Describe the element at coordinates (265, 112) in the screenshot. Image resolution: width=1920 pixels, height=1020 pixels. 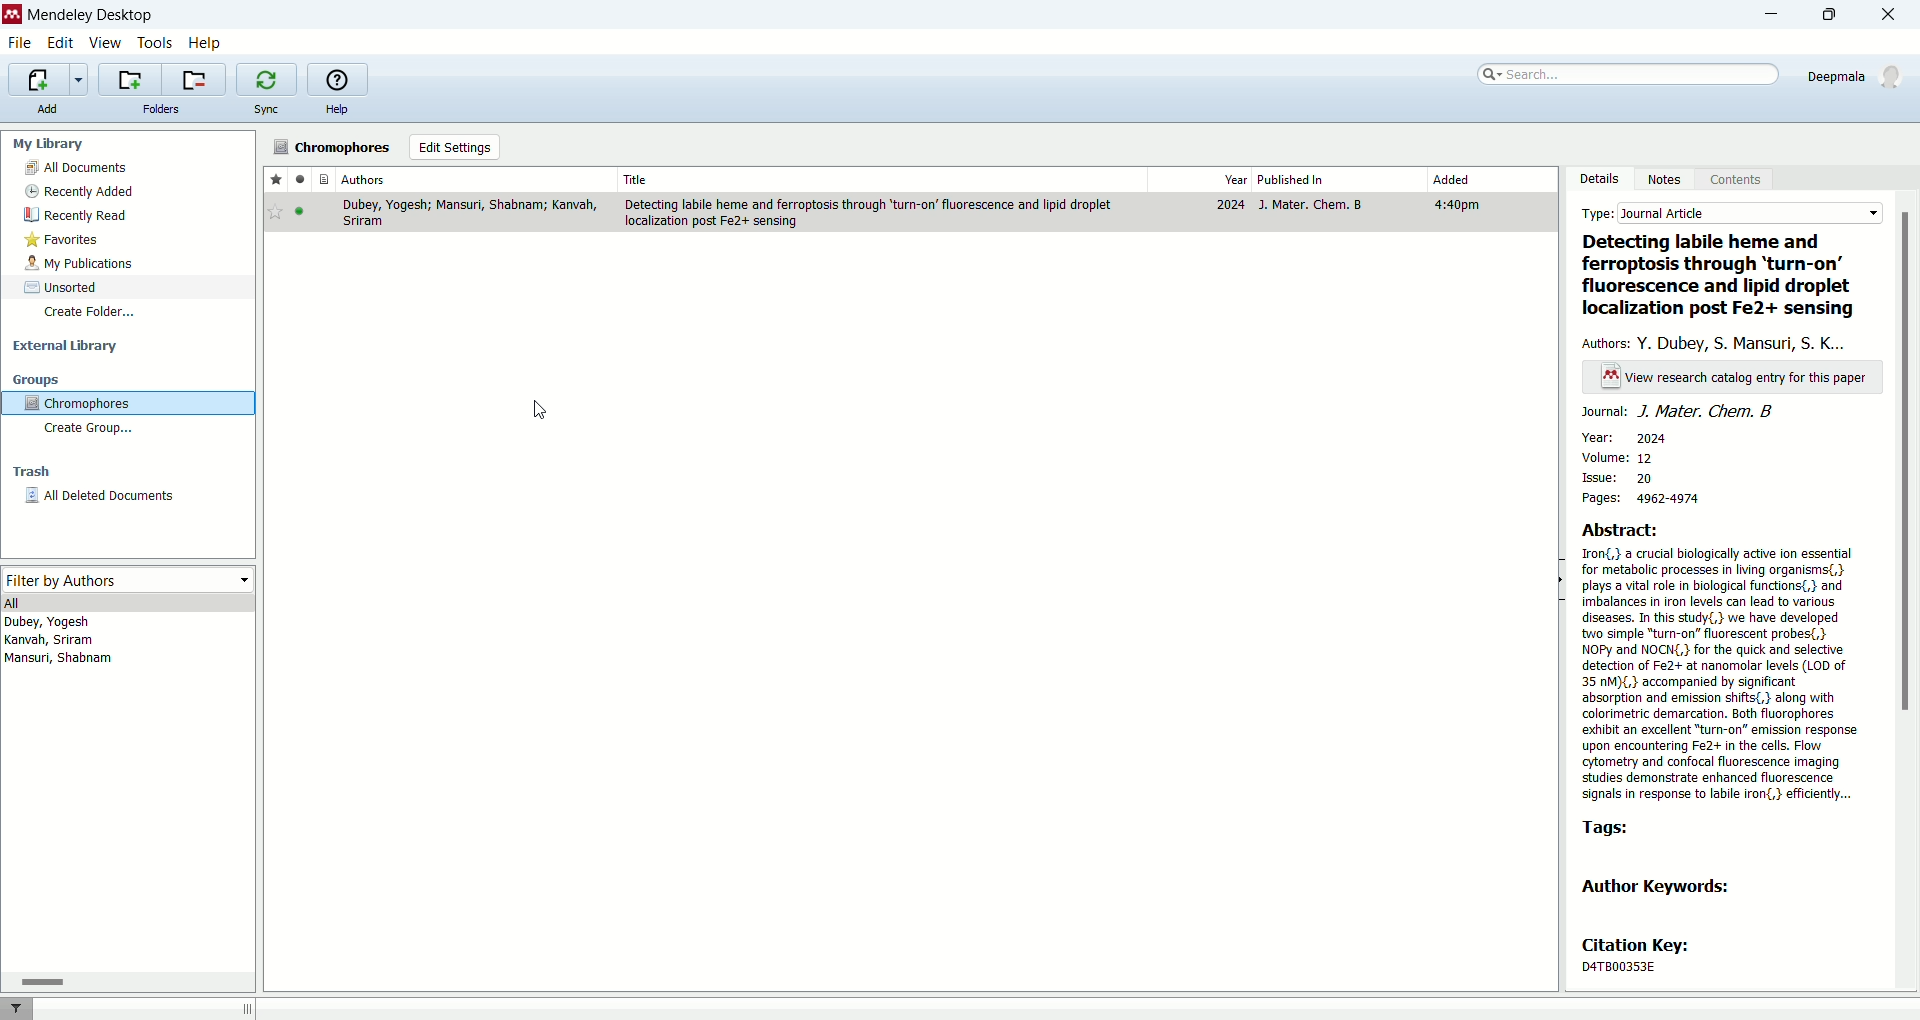
I see `sync` at that location.